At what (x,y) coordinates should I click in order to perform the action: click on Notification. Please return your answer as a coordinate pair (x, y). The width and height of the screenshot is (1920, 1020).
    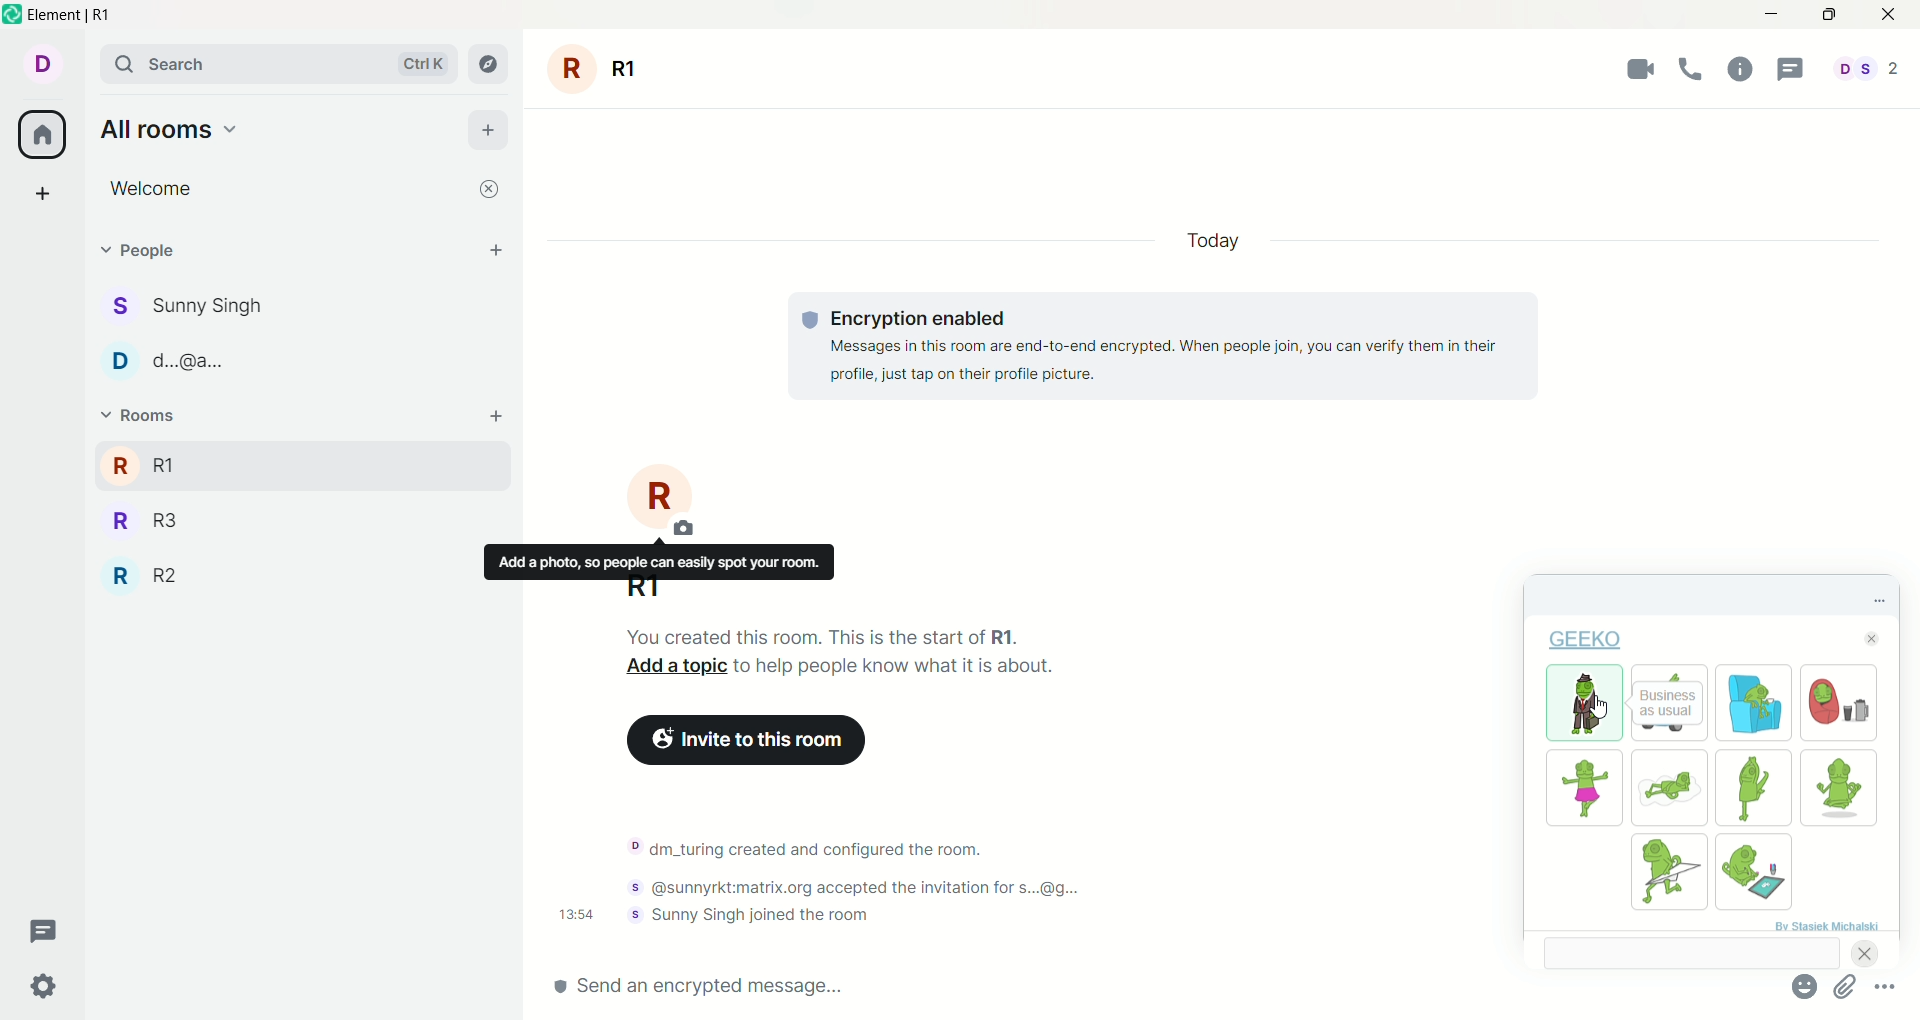
    Looking at the image, I should click on (864, 887).